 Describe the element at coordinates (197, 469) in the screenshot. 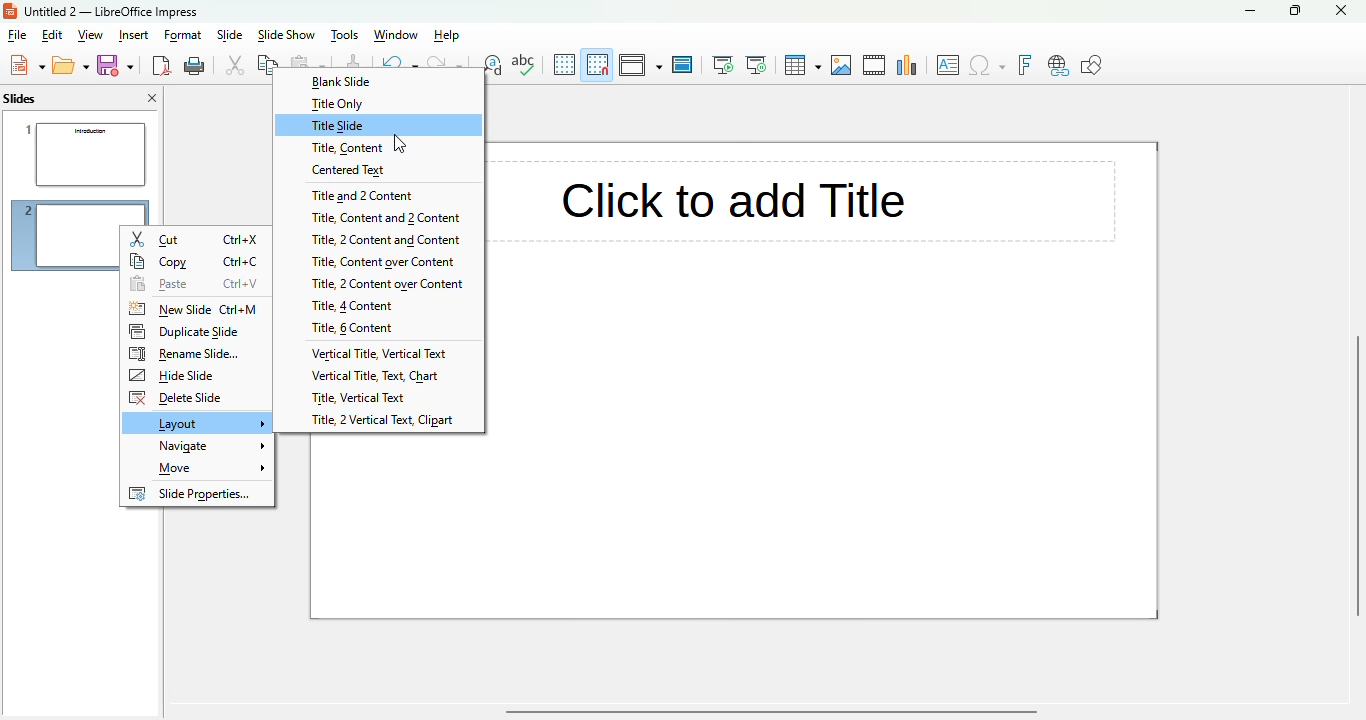

I see `move` at that location.